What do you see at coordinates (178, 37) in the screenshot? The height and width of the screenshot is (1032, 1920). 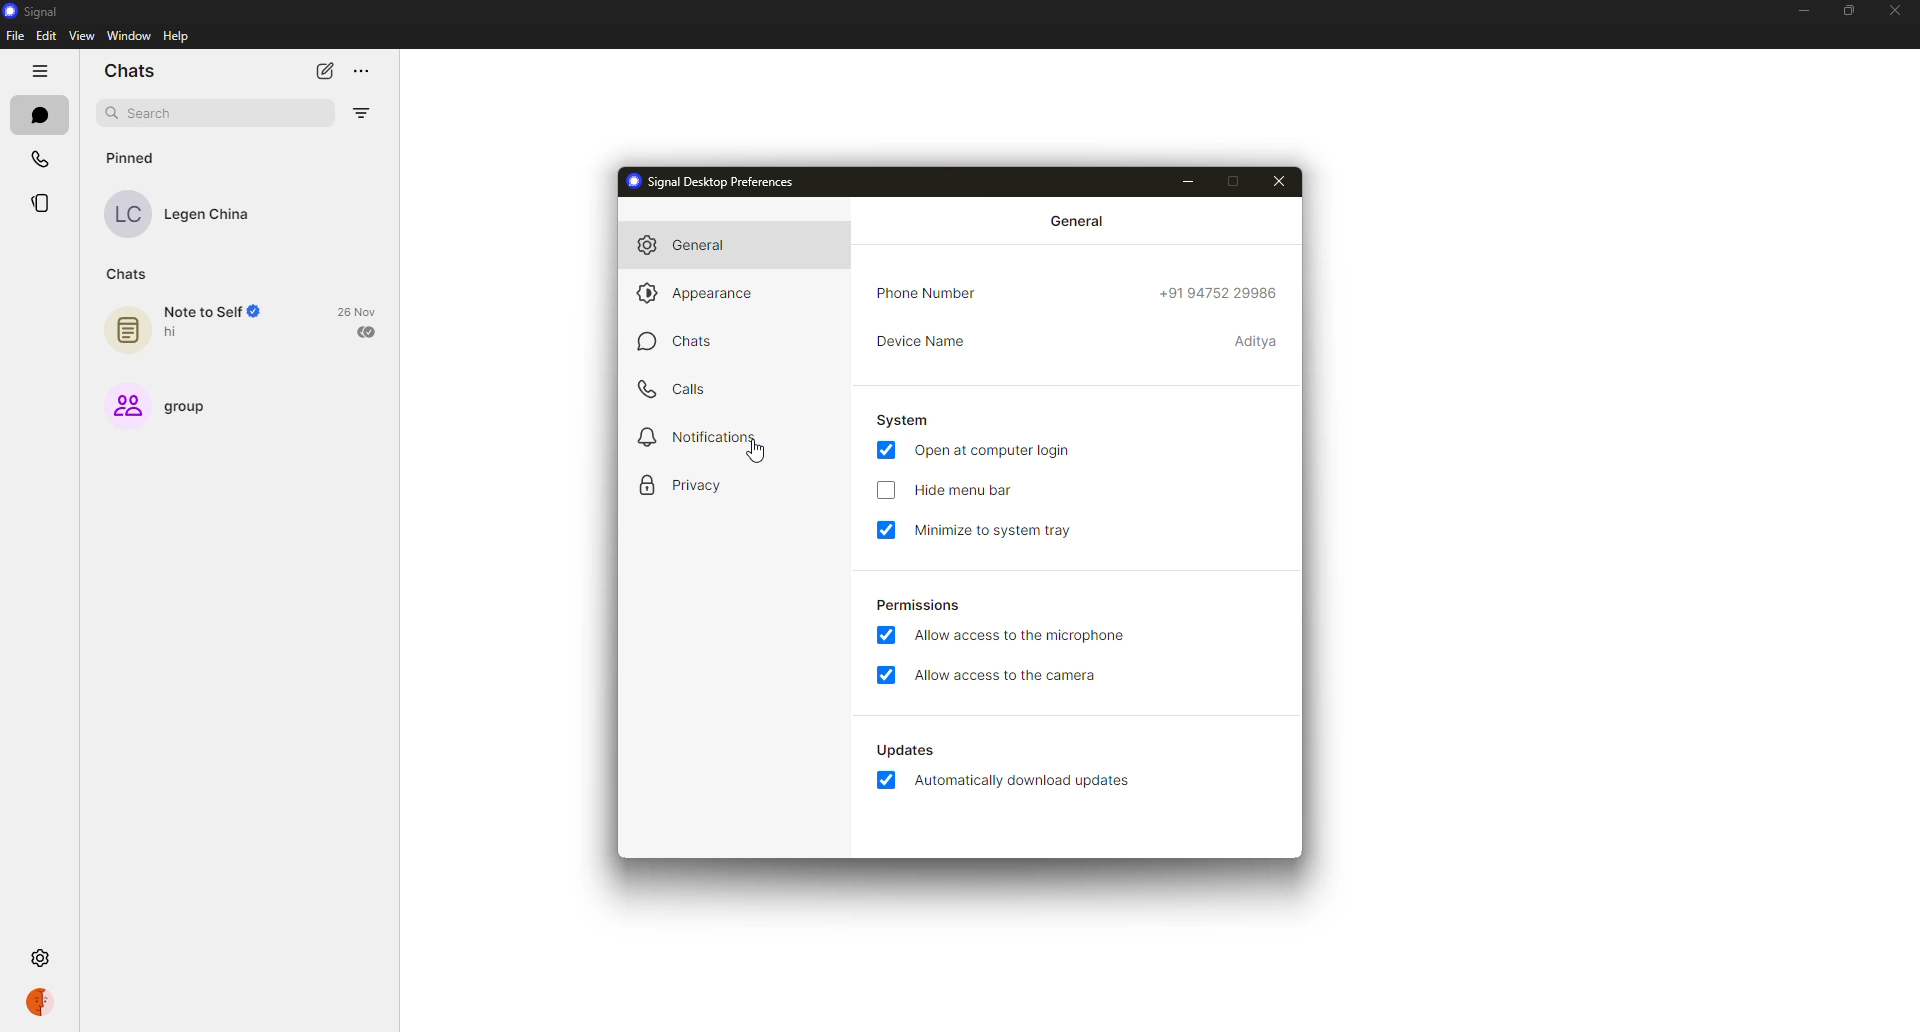 I see `help` at bounding box center [178, 37].